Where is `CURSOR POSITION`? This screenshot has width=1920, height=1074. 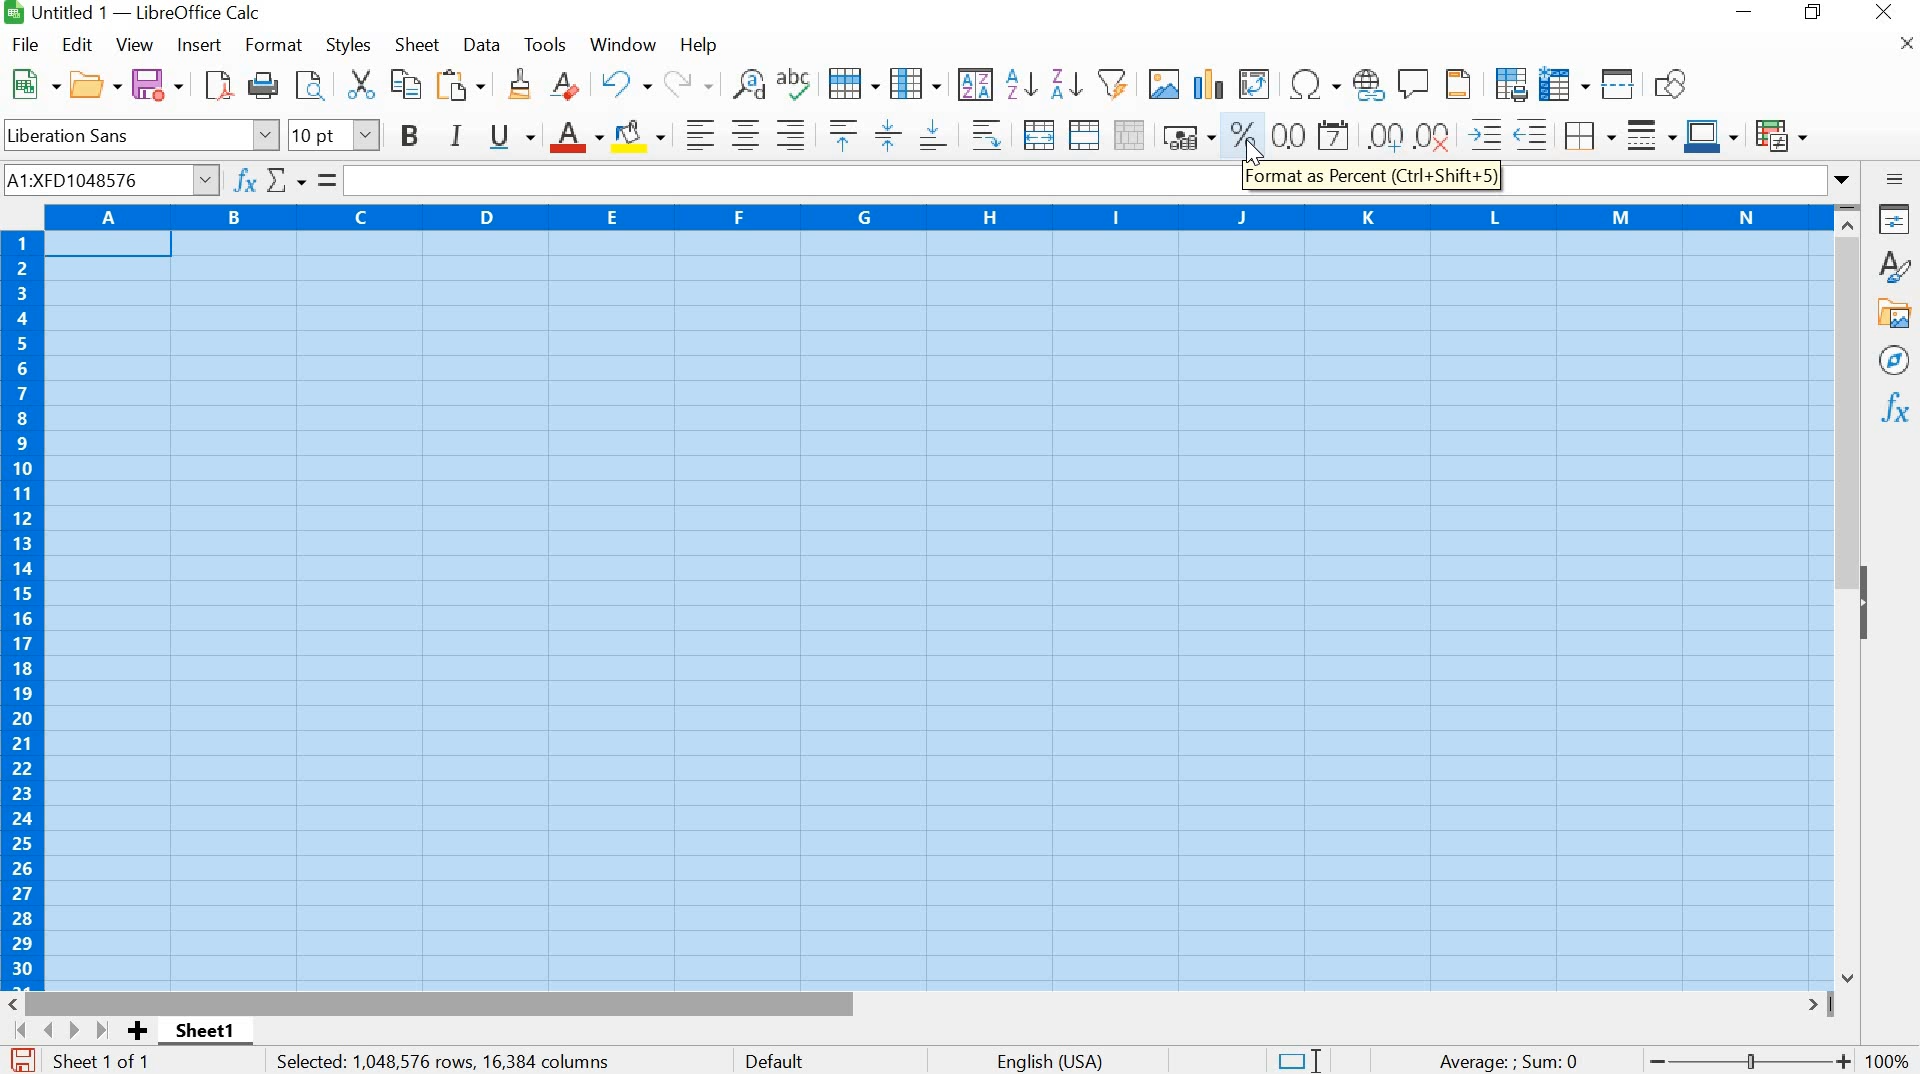
CURSOR POSITION is located at coordinates (1253, 153).